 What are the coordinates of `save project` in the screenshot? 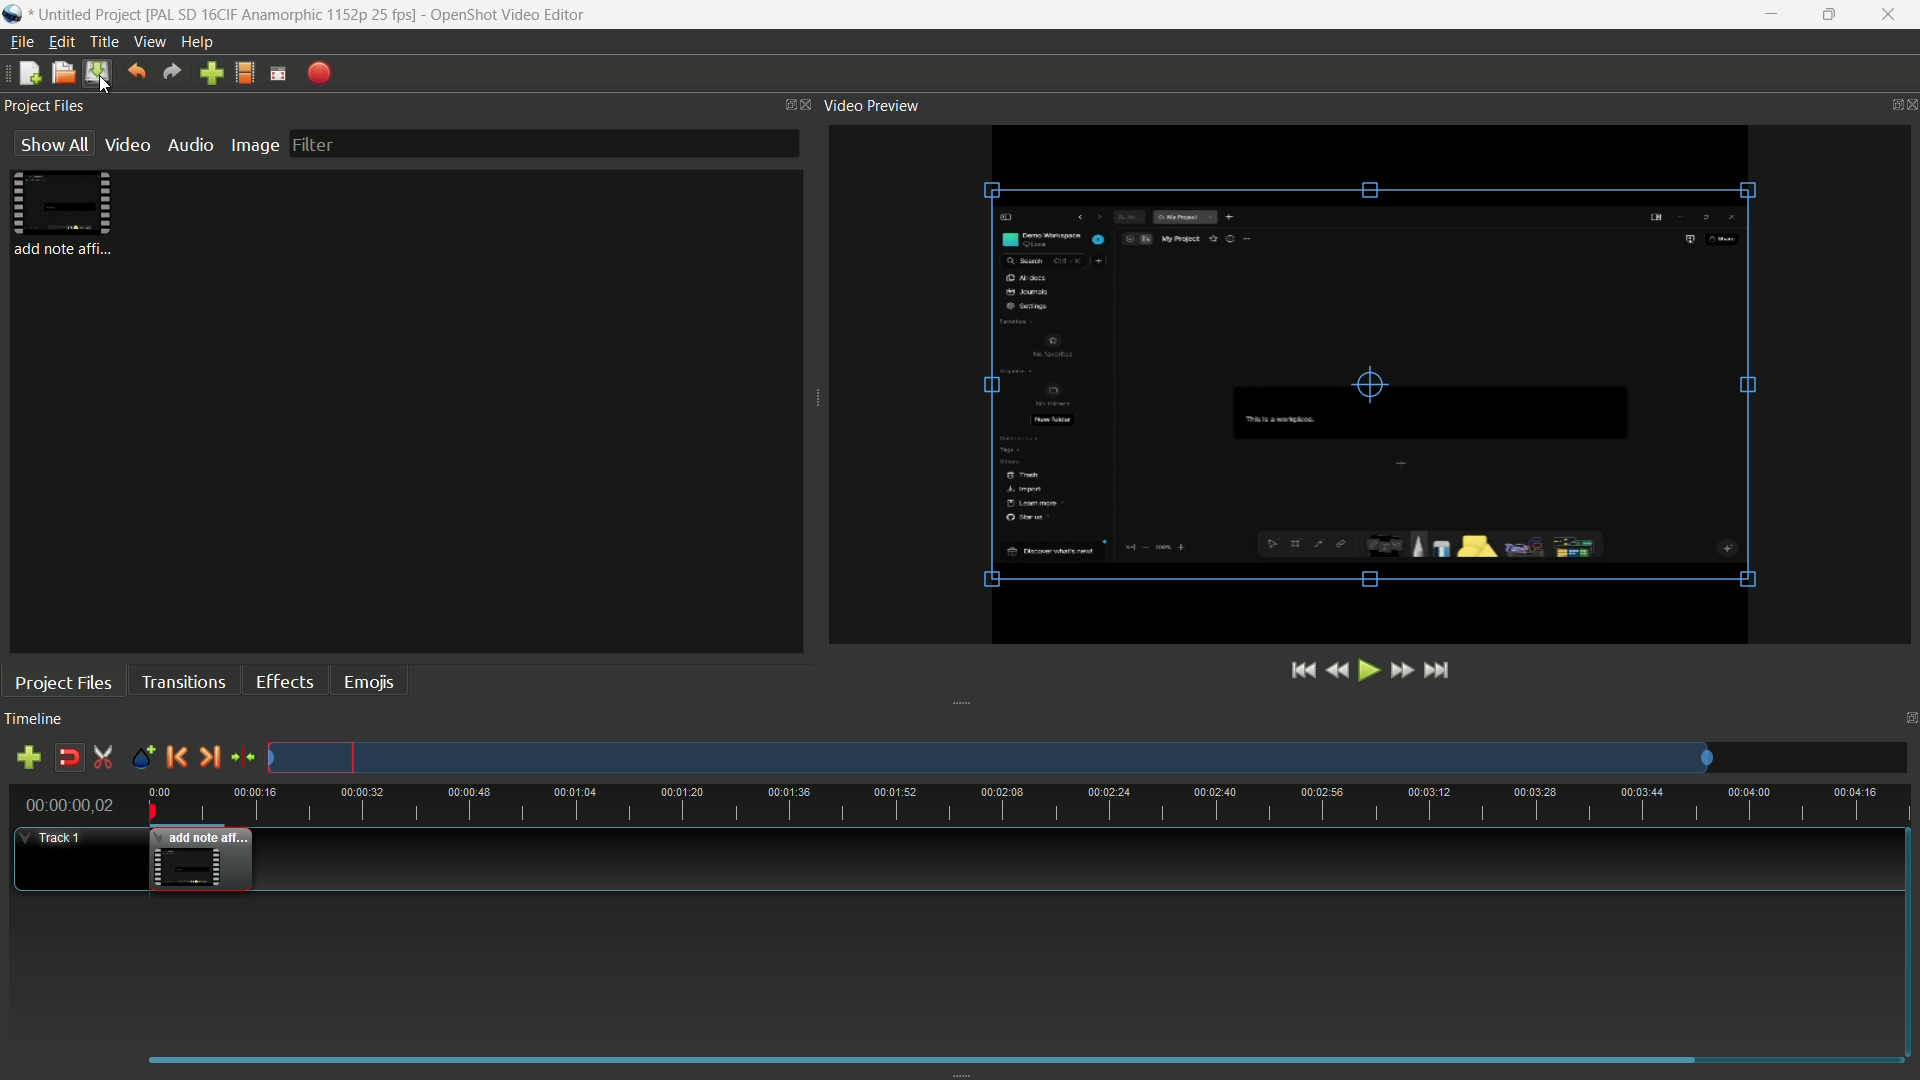 It's located at (96, 73).